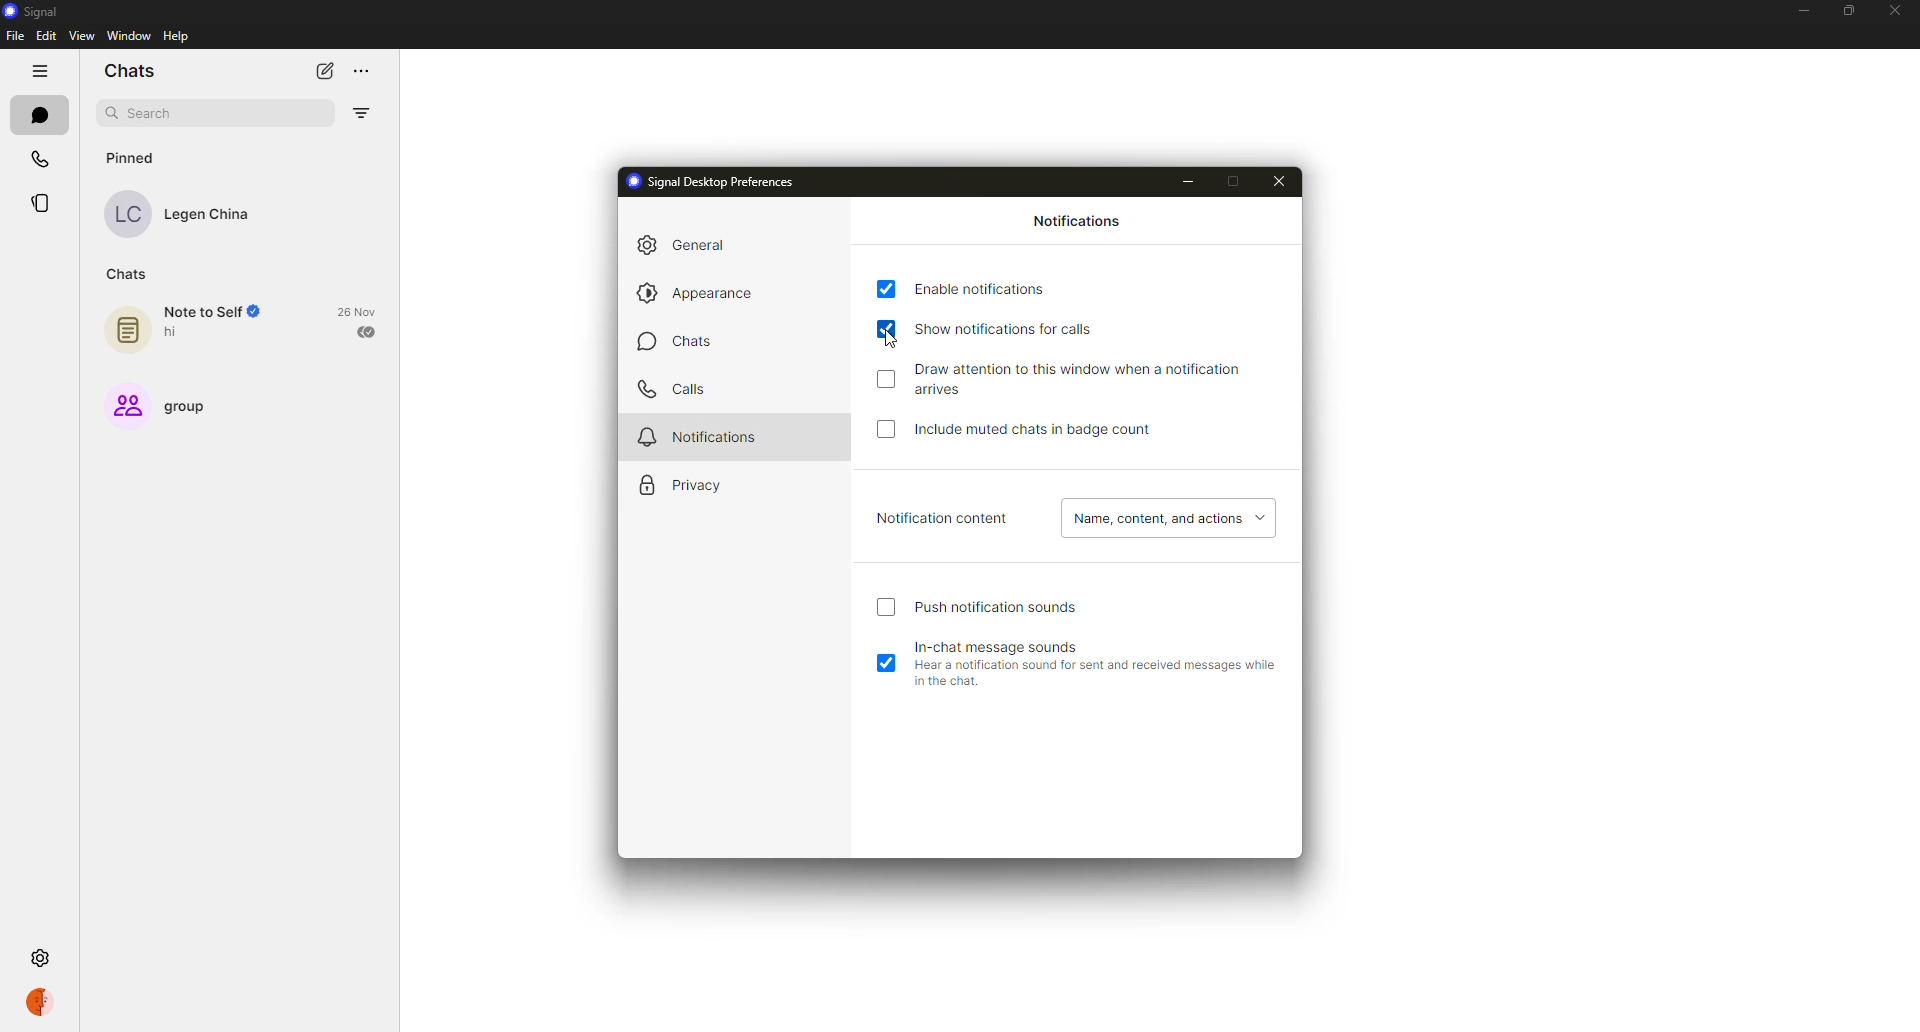  I want to click on general, so click(688, 245).